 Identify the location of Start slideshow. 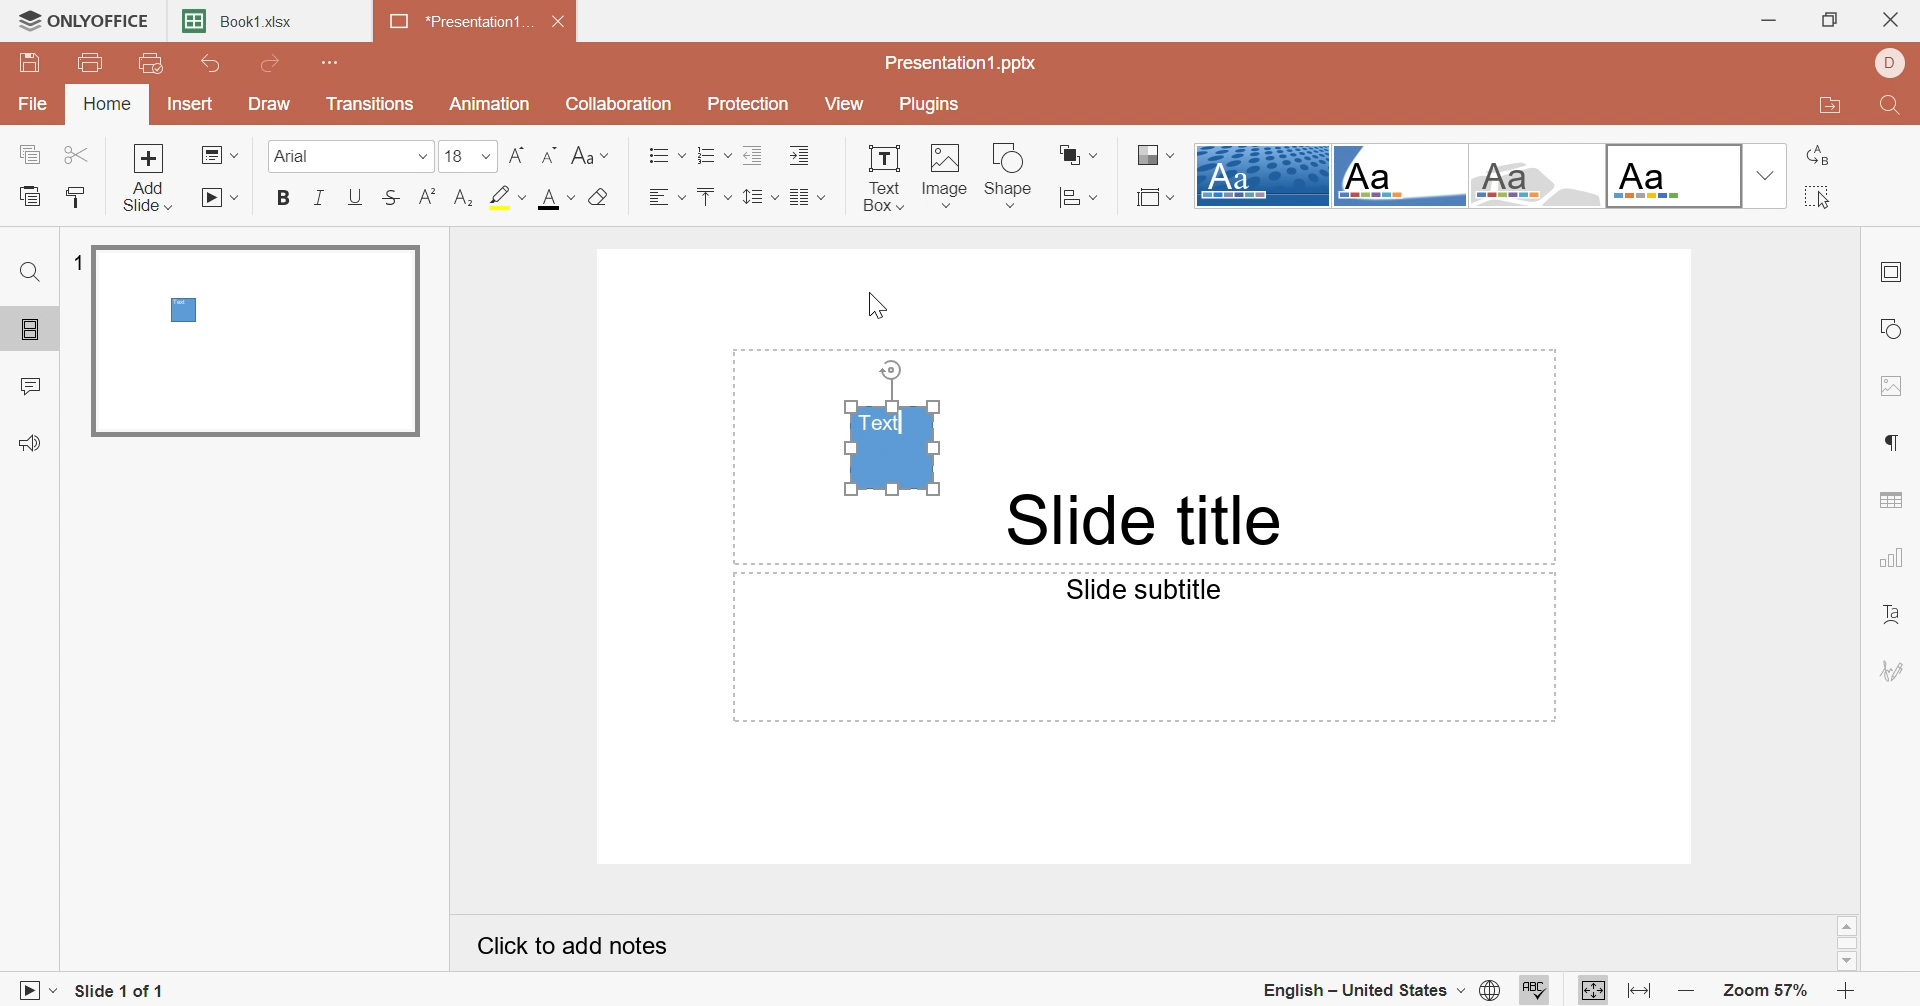
(32, 990).